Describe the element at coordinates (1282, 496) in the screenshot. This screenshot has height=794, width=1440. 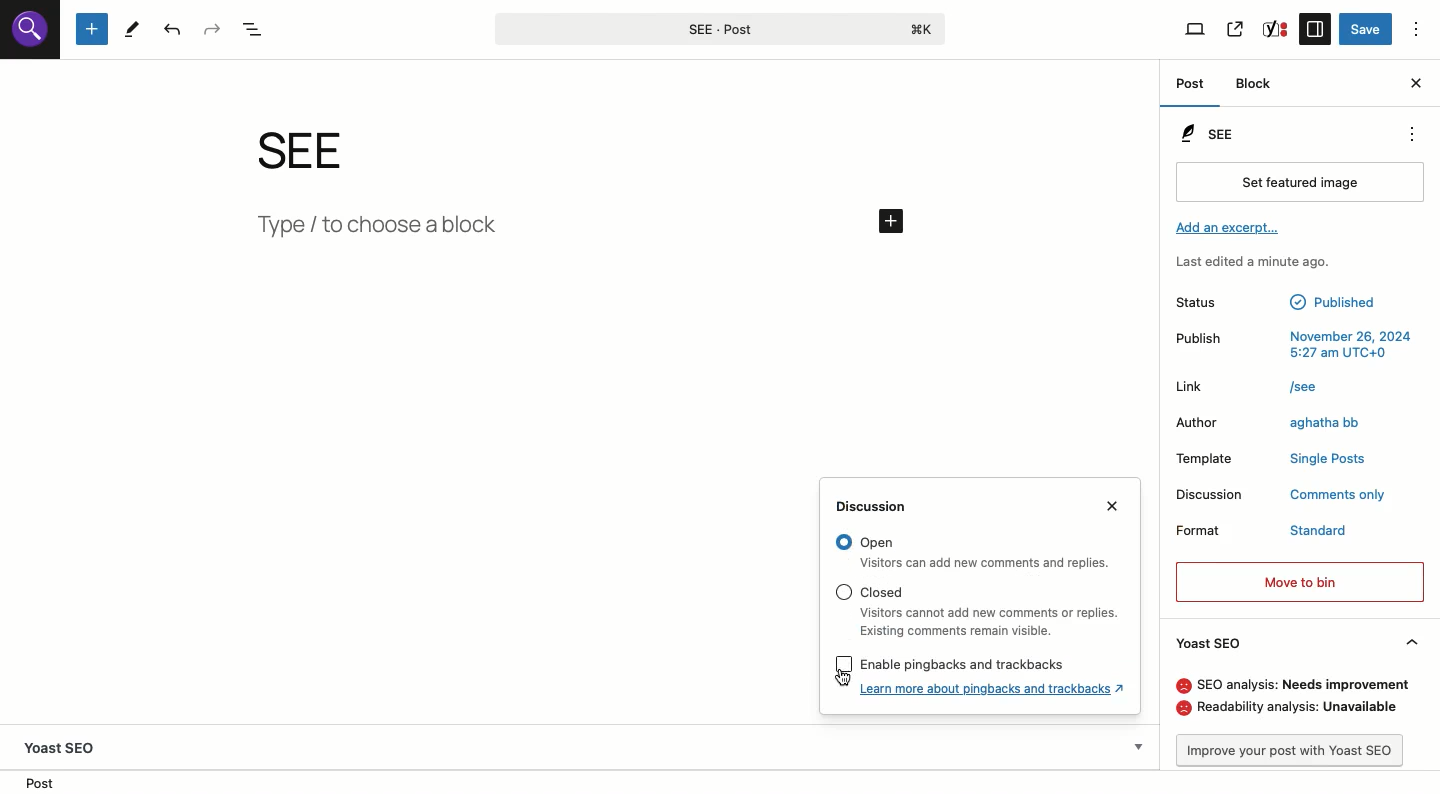
I see `Discussion closed` at that location.